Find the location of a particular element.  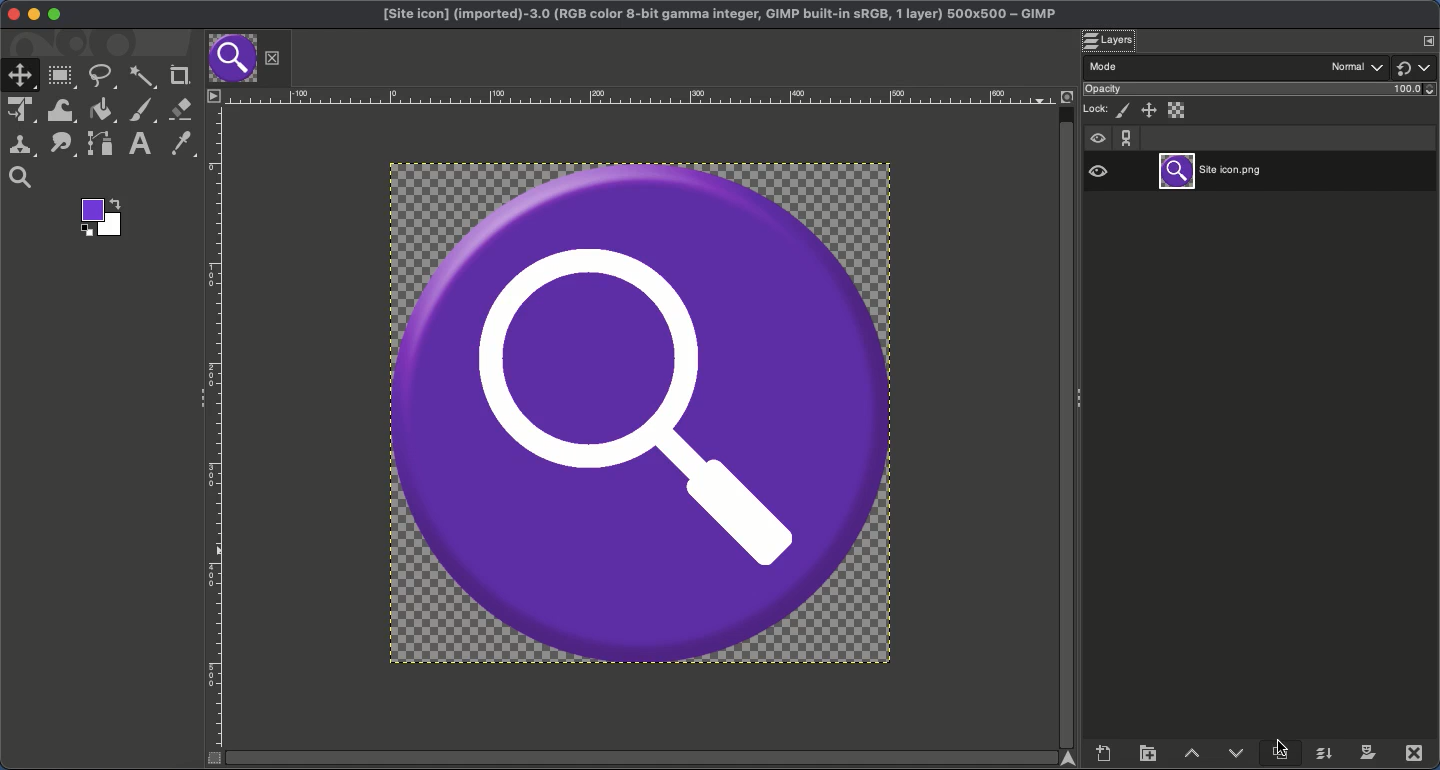

Paths is located at coordinates (99, 145).